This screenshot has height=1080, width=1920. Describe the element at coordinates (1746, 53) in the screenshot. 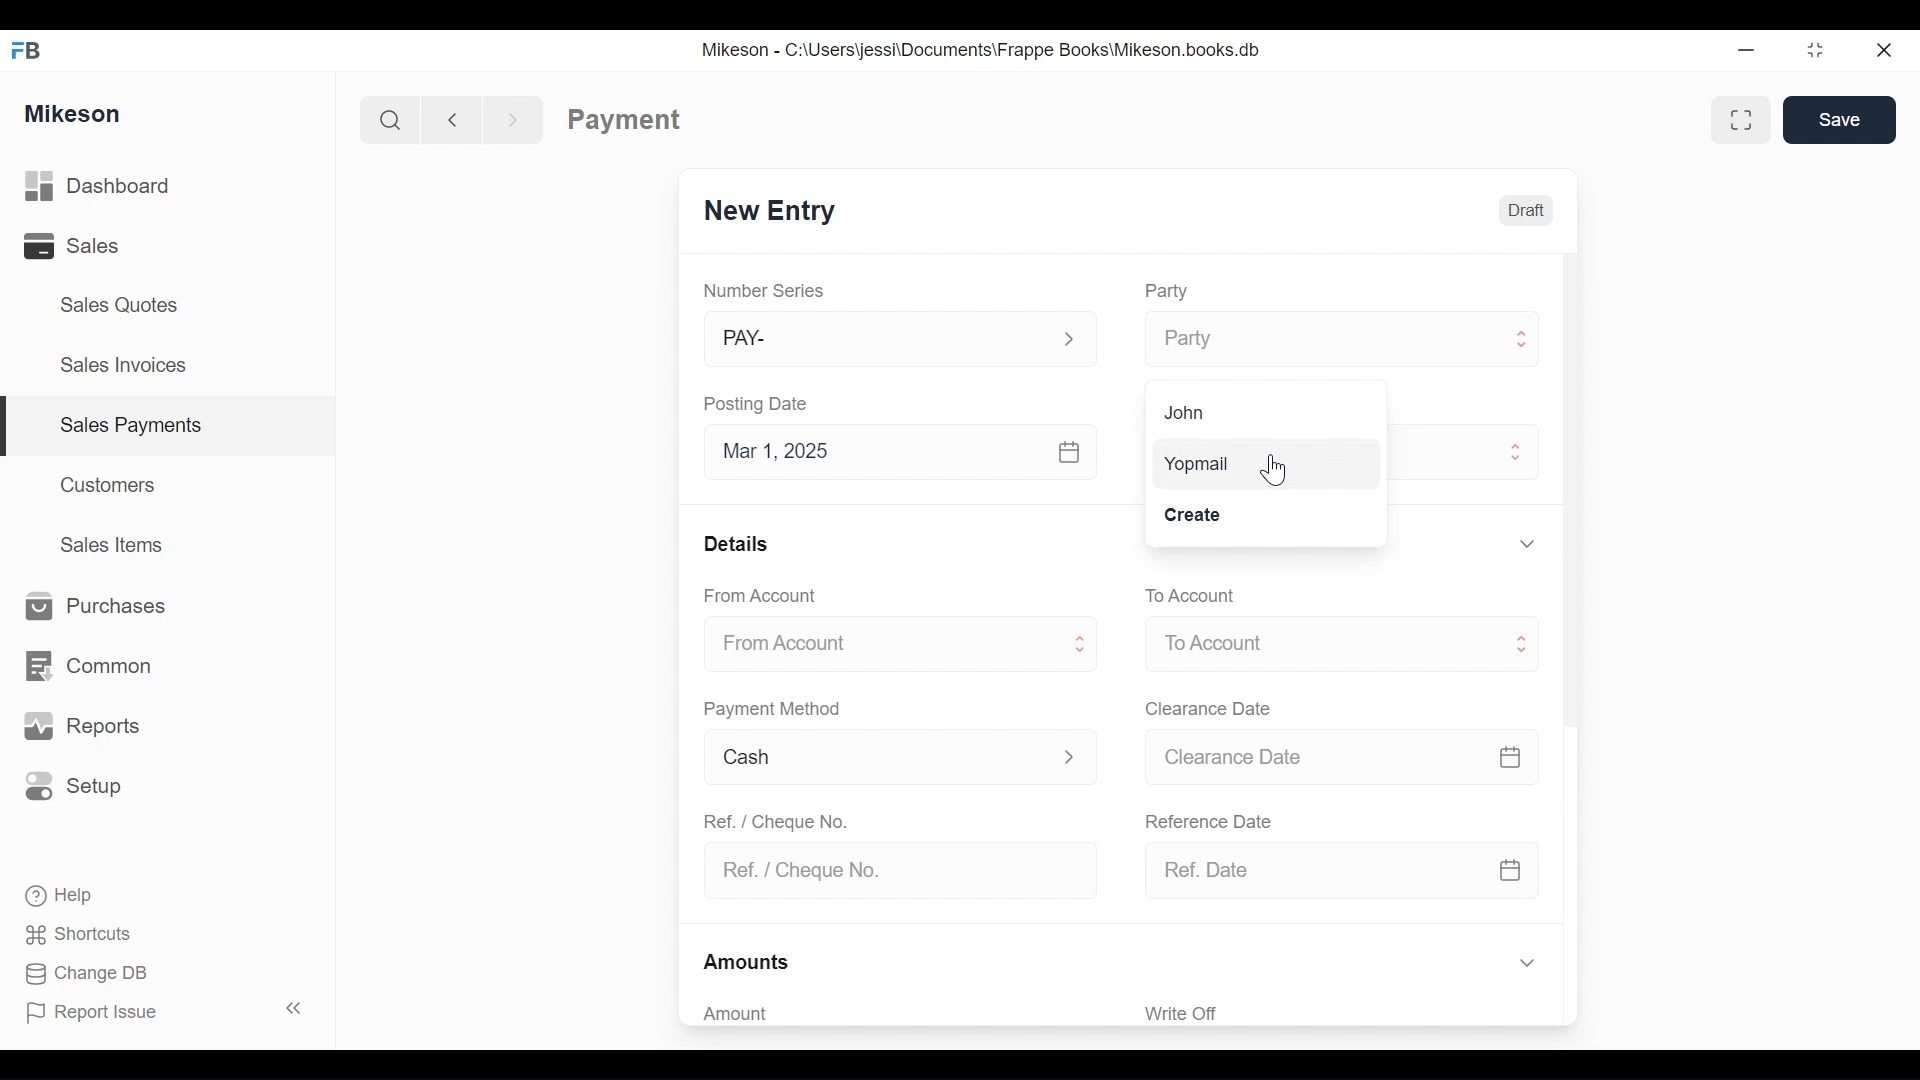

I see `Minimize` at that location.